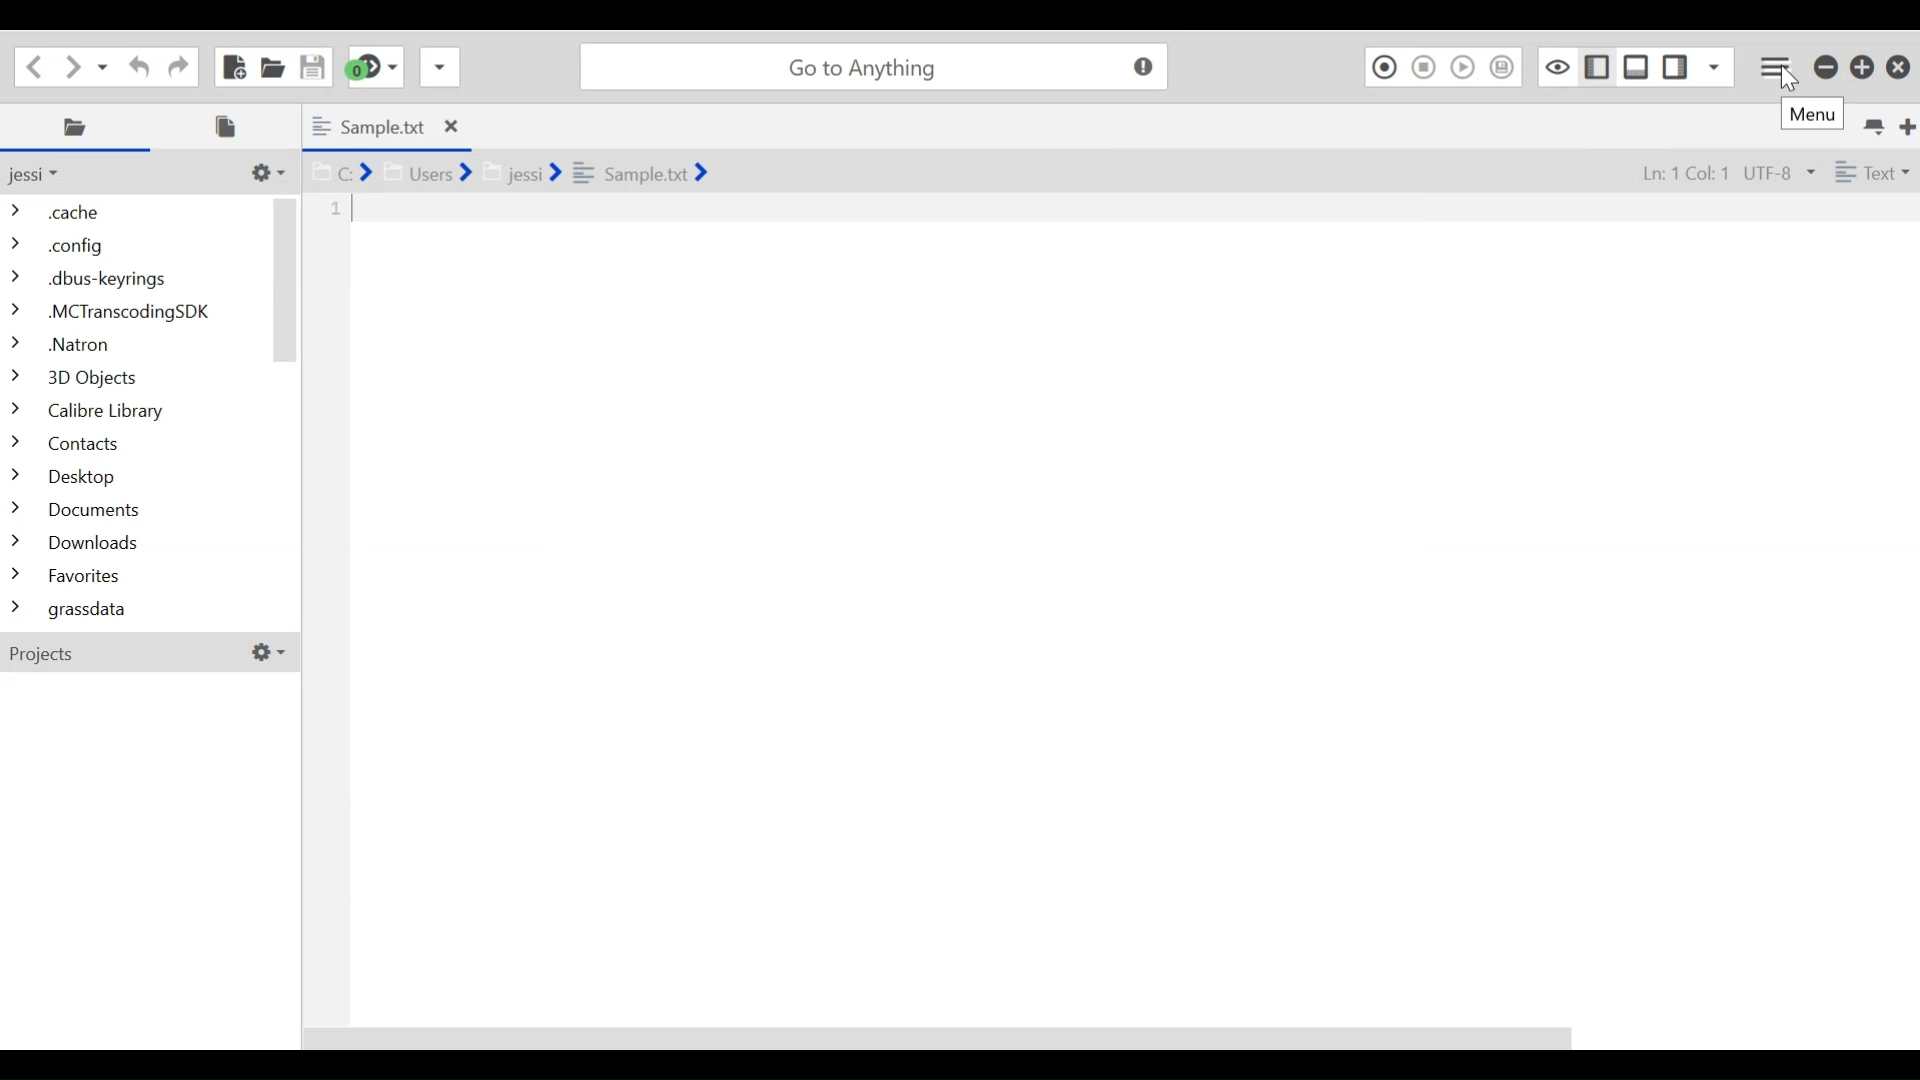 Image resolution: width=1920 pixels, height=1080 pixels. What do you see at coordinates (1778, 173) in the screenshot?
I see `File Encoding dropdown menu` at bounding box center [1778, 173].